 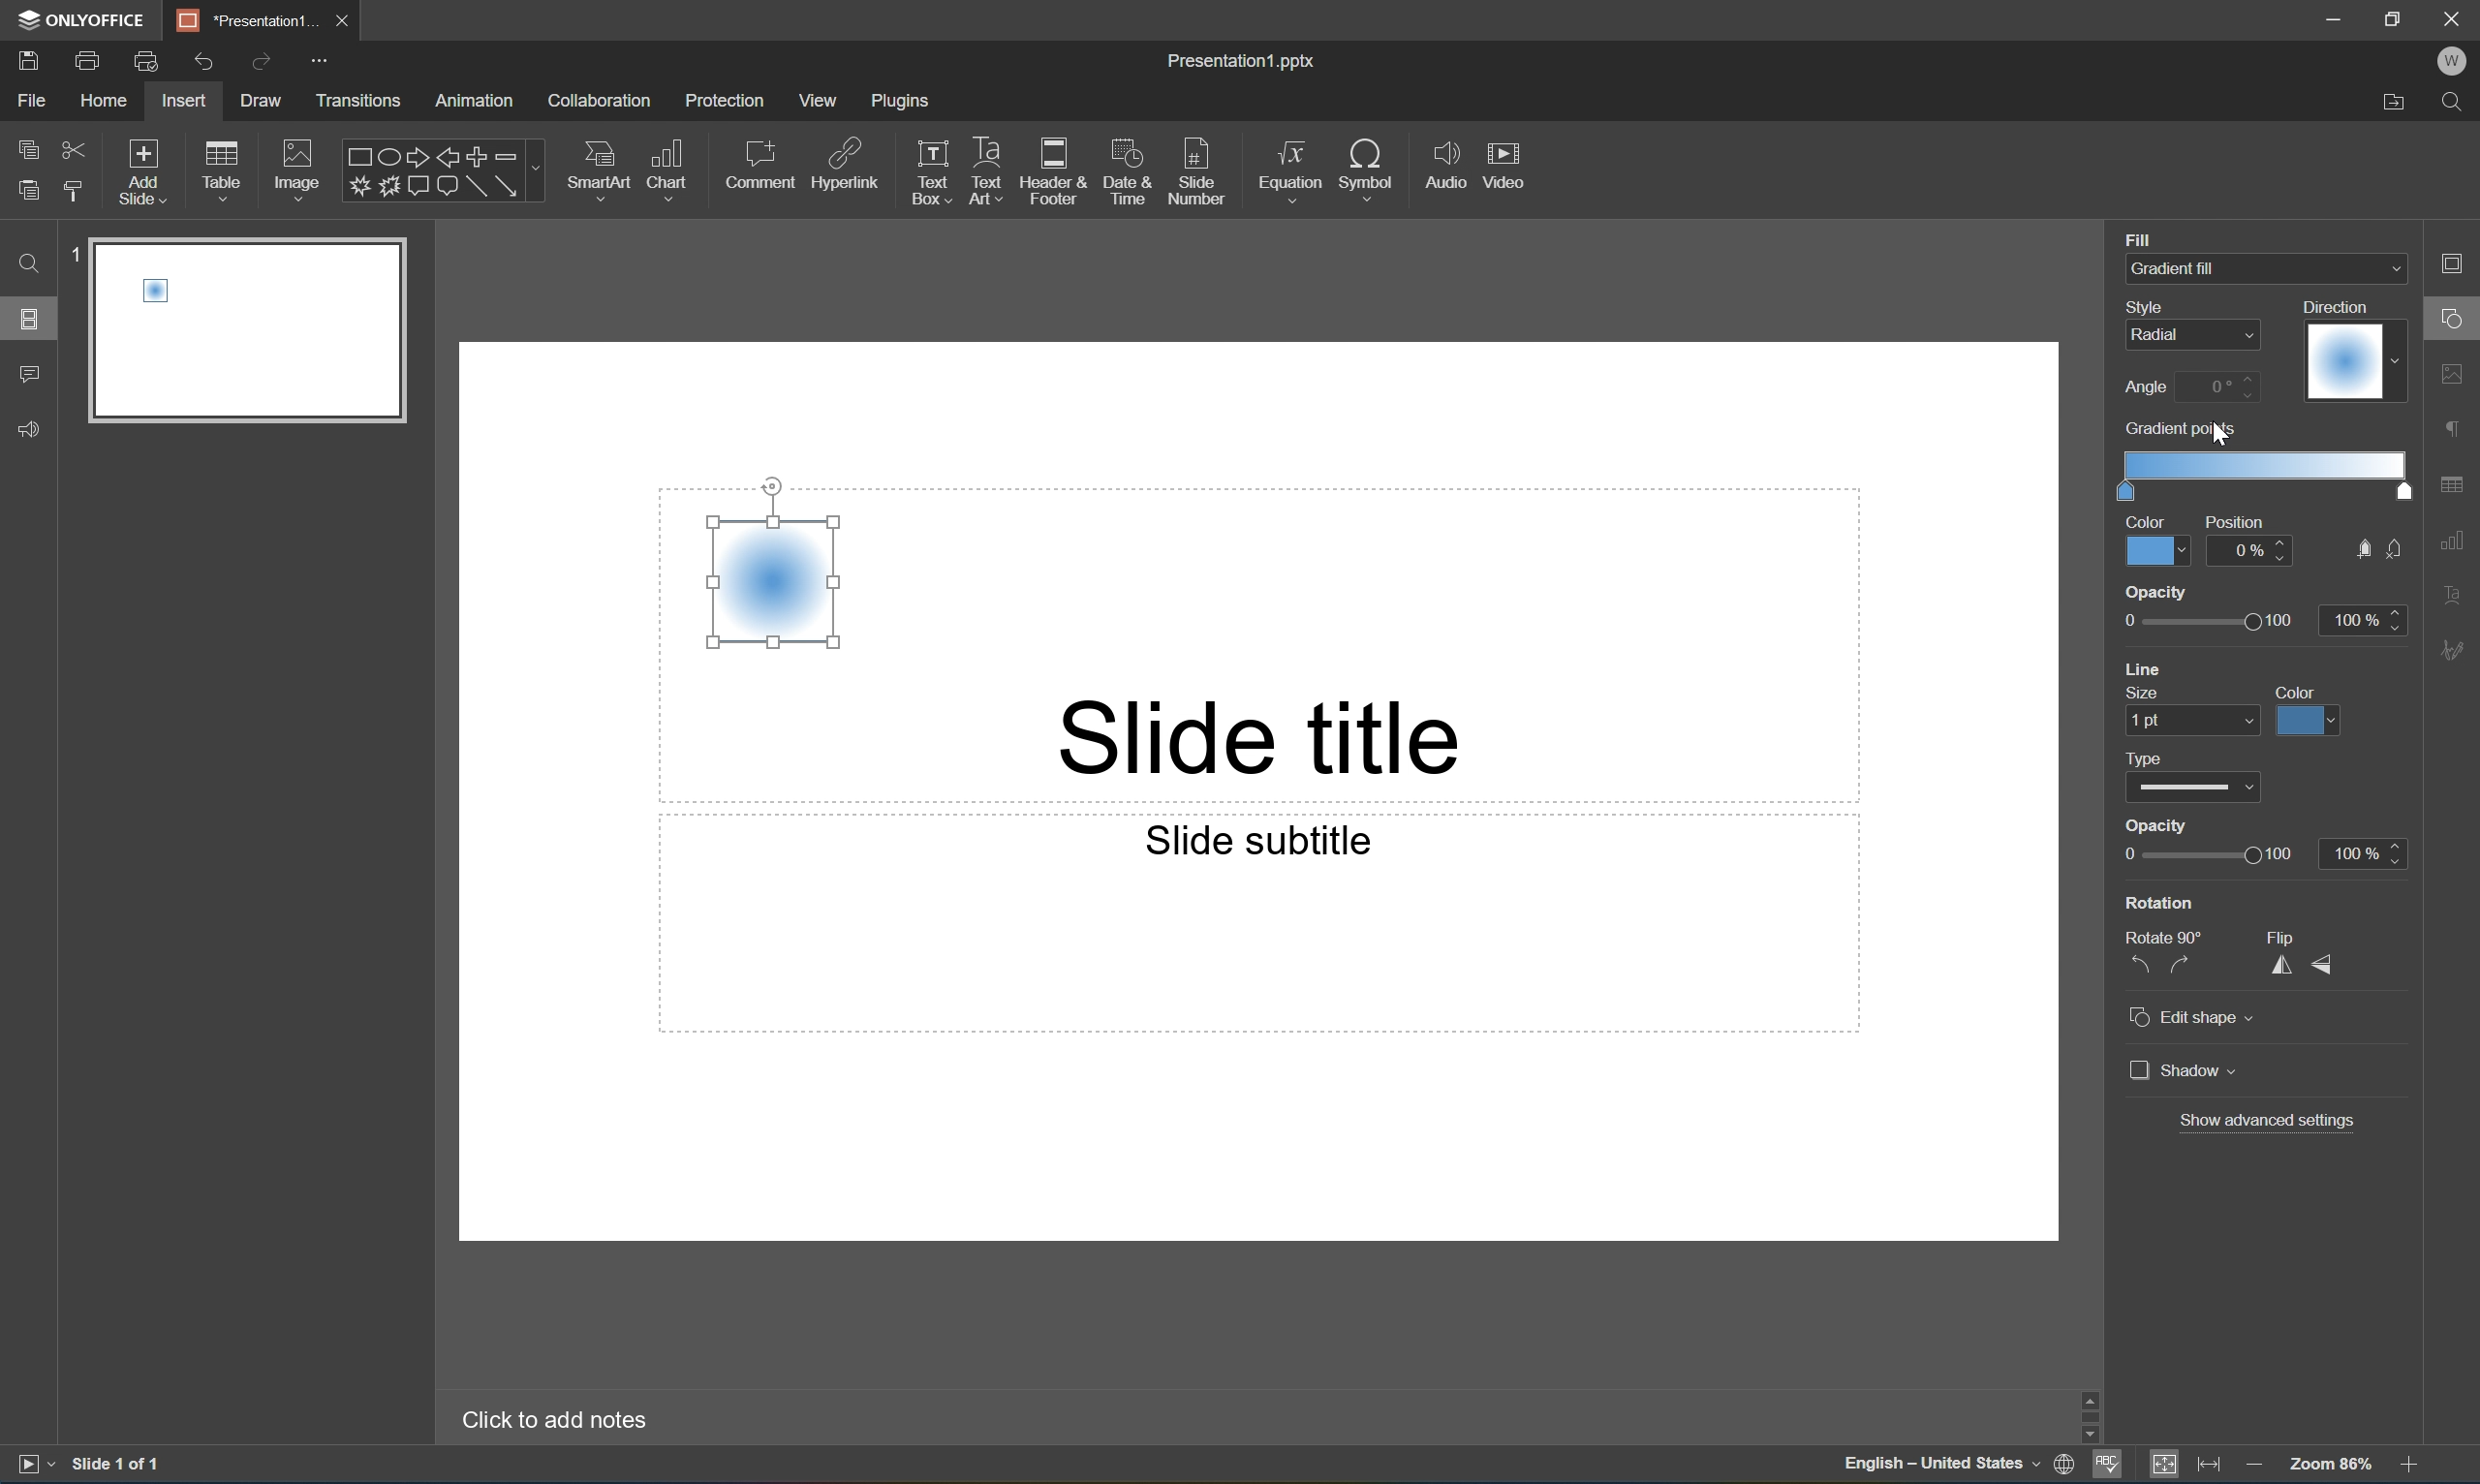 What do you see at coordinates (2265, 1123) in the screenshot?
I see `Show advanced settings` at bounding box center [2265, 1123].